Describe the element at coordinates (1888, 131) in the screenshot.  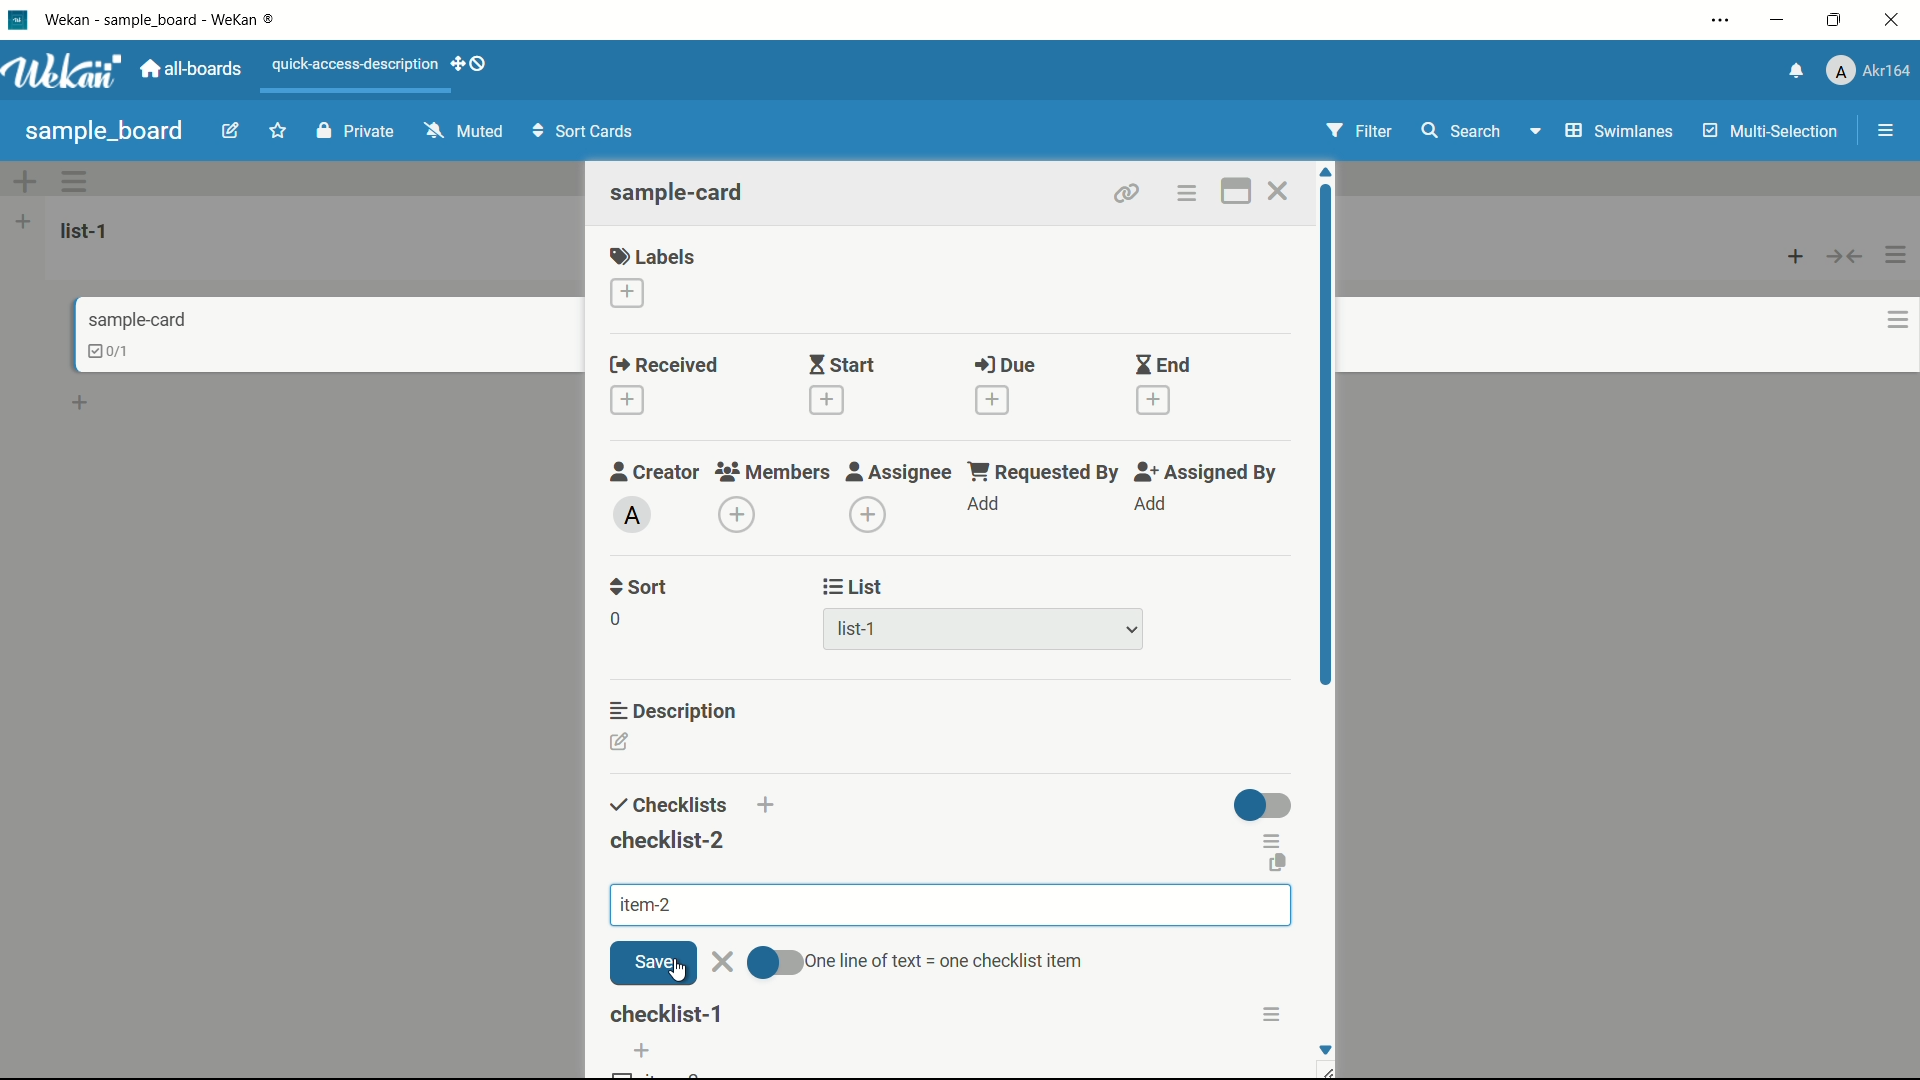
I see `show/hide sidebar` at that location.